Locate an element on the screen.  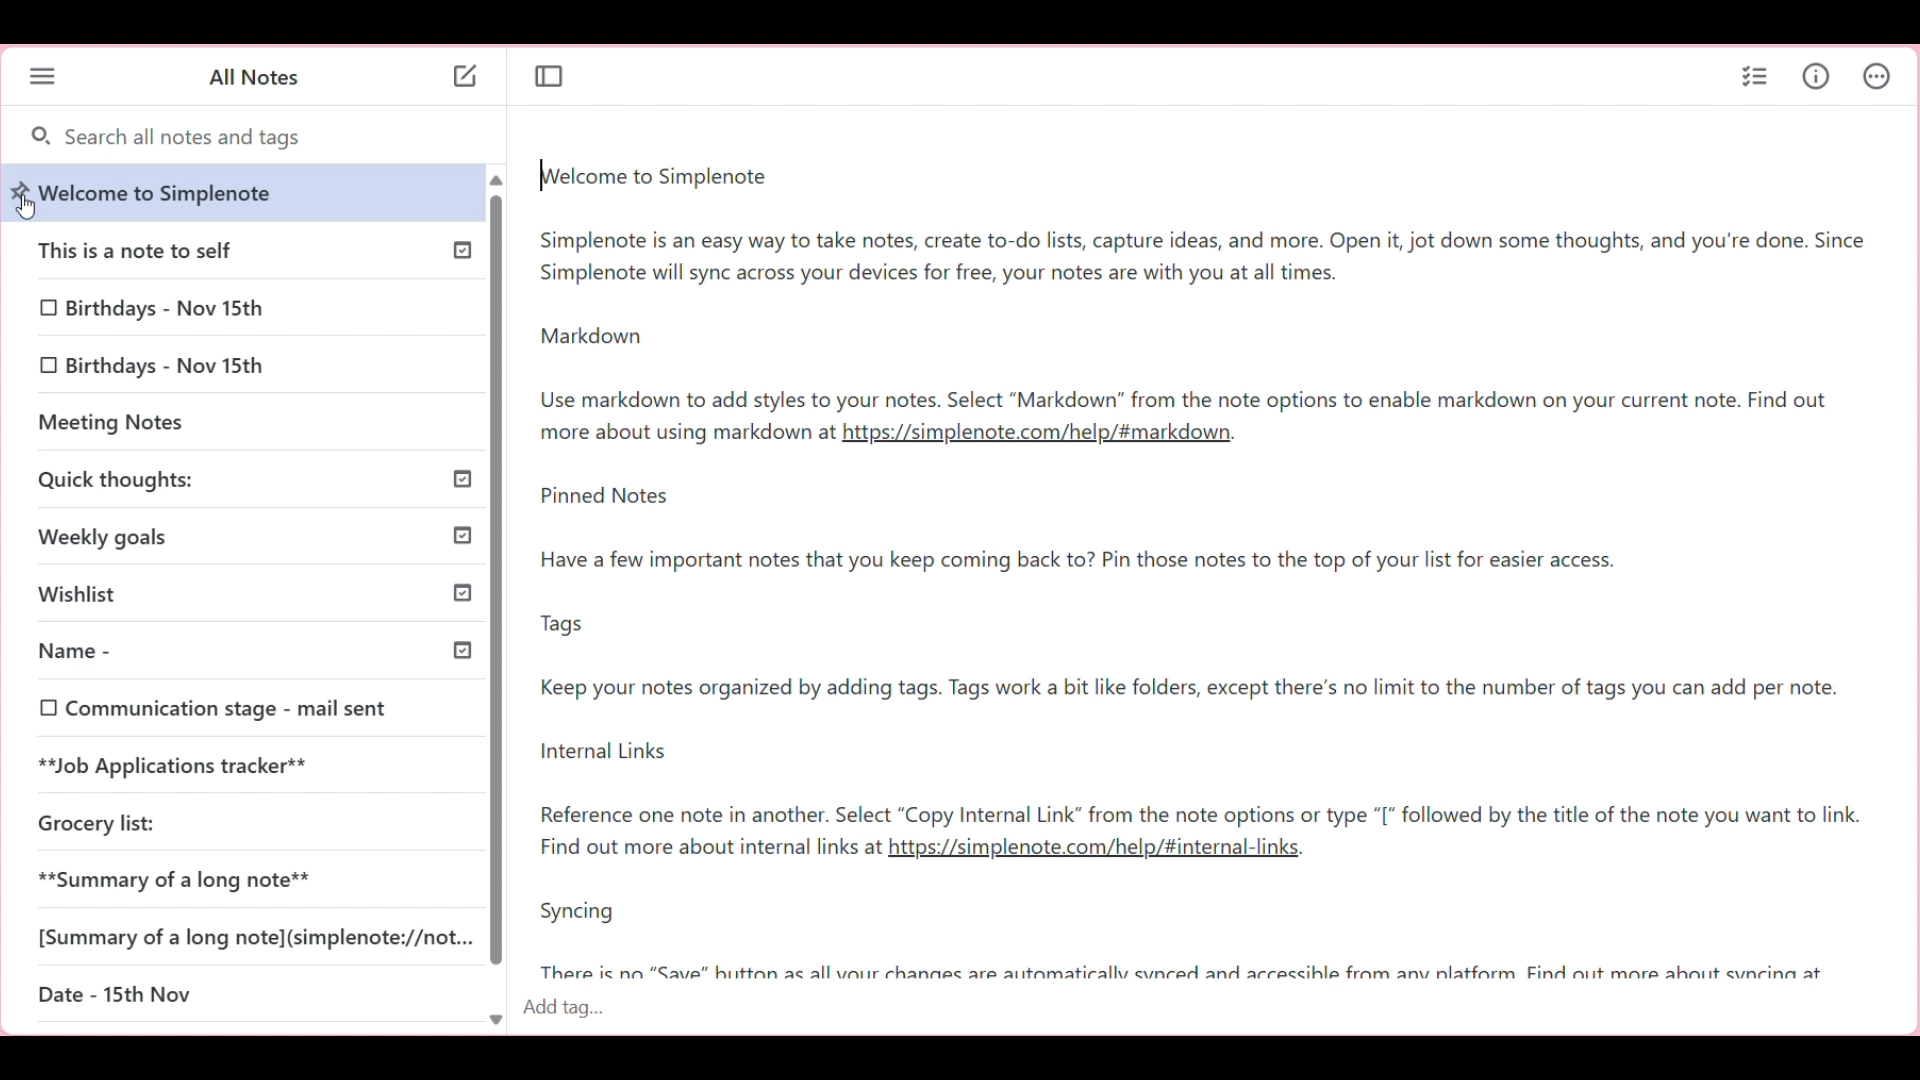
Actions is located at coordinates (1877, 74).